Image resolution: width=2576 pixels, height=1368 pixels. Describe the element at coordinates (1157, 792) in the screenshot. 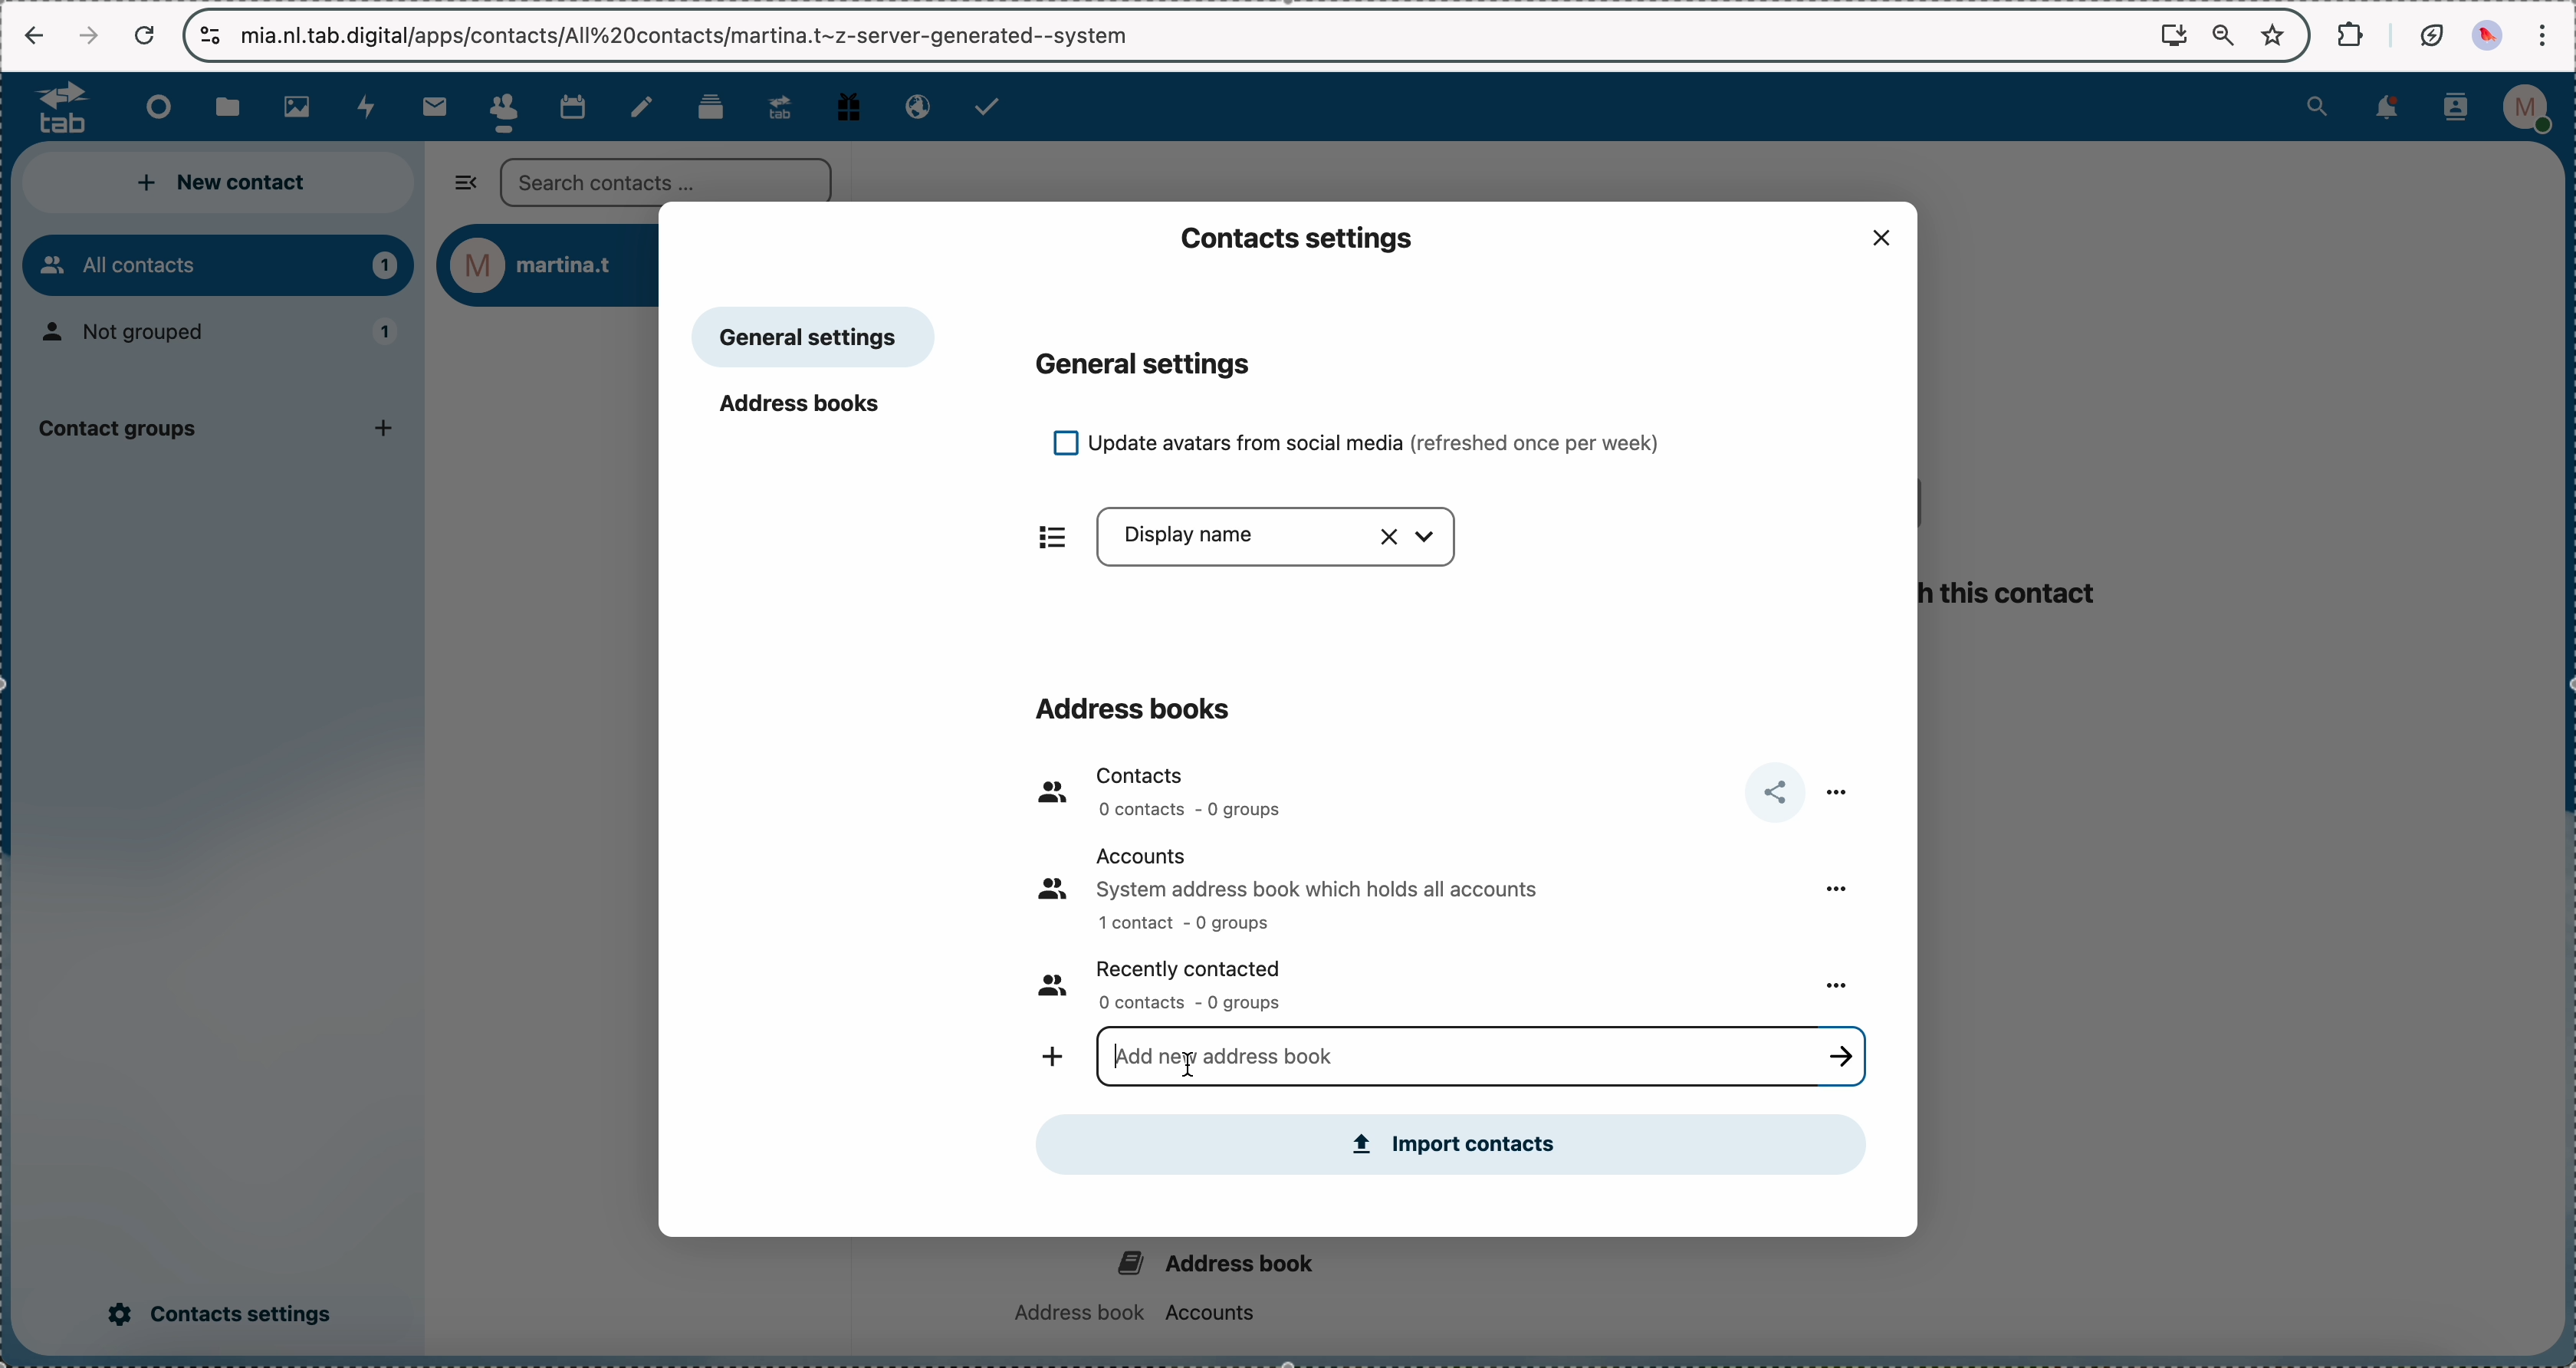

I see `contacts` at that location.